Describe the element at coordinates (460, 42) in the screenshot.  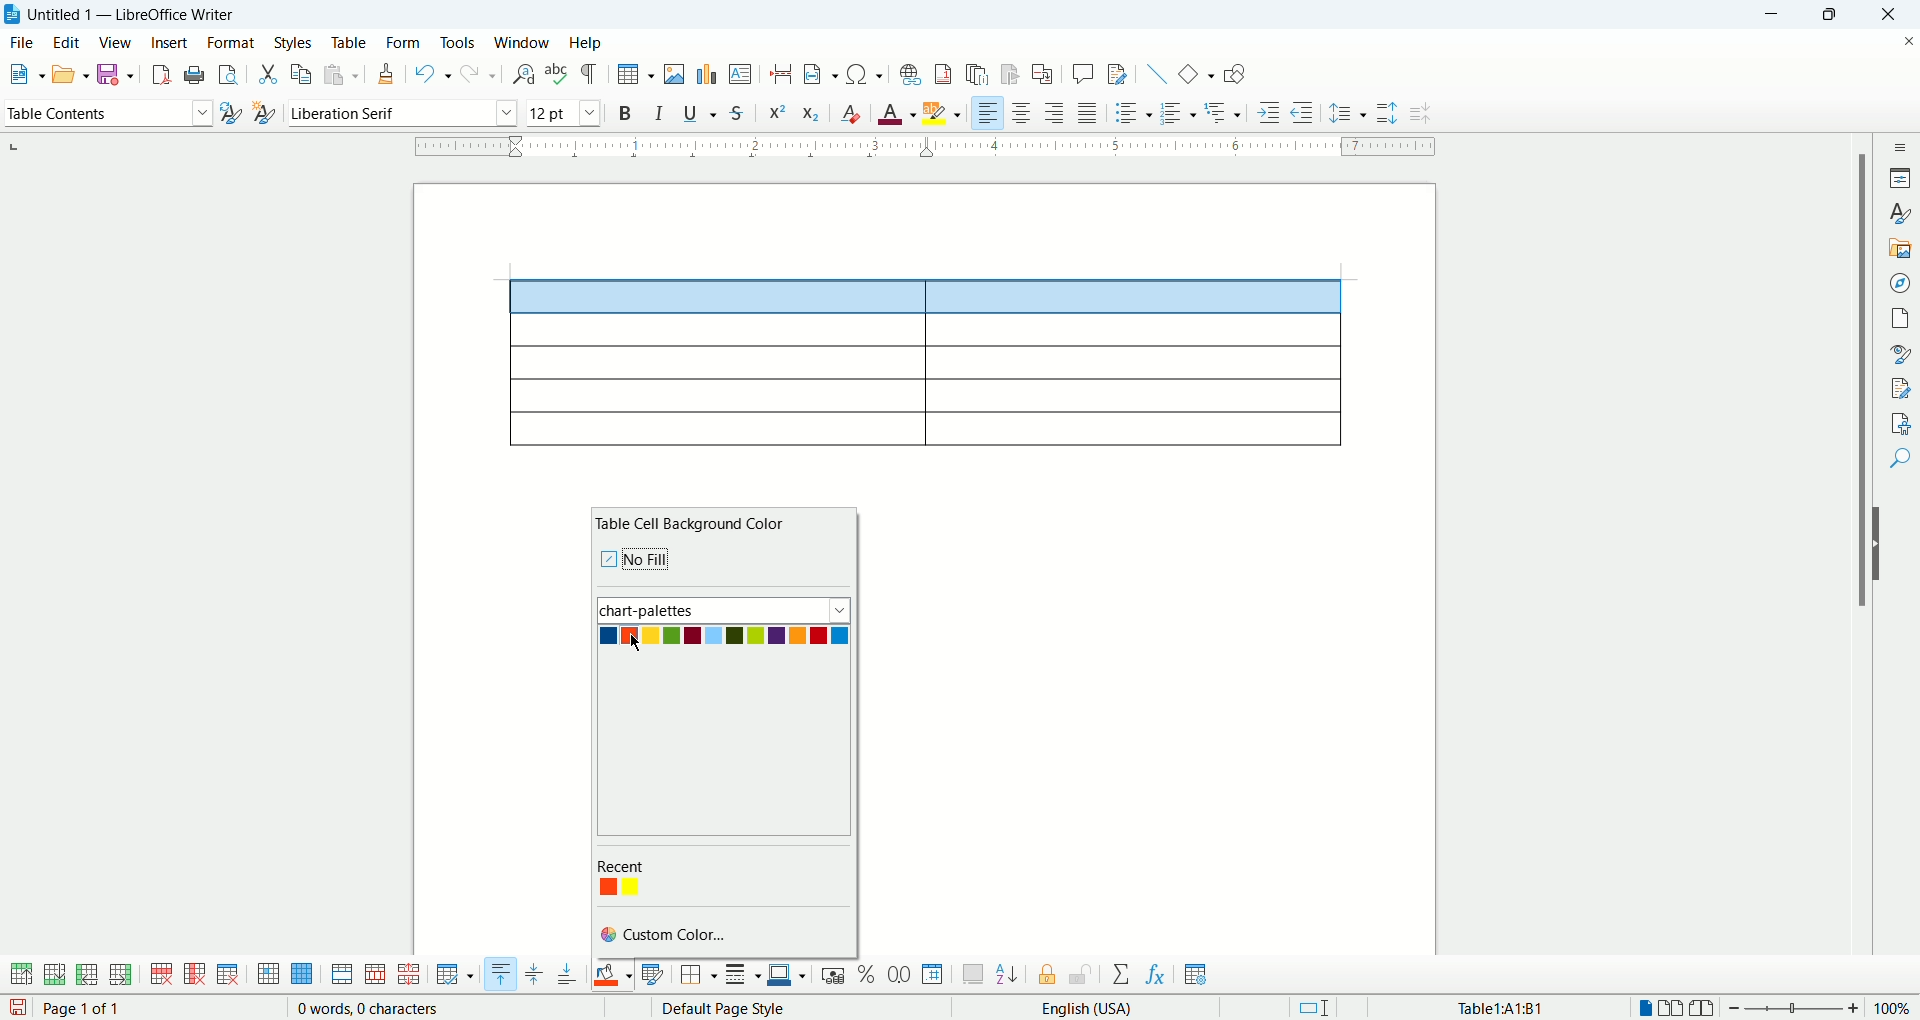
I see `tools` at that location.